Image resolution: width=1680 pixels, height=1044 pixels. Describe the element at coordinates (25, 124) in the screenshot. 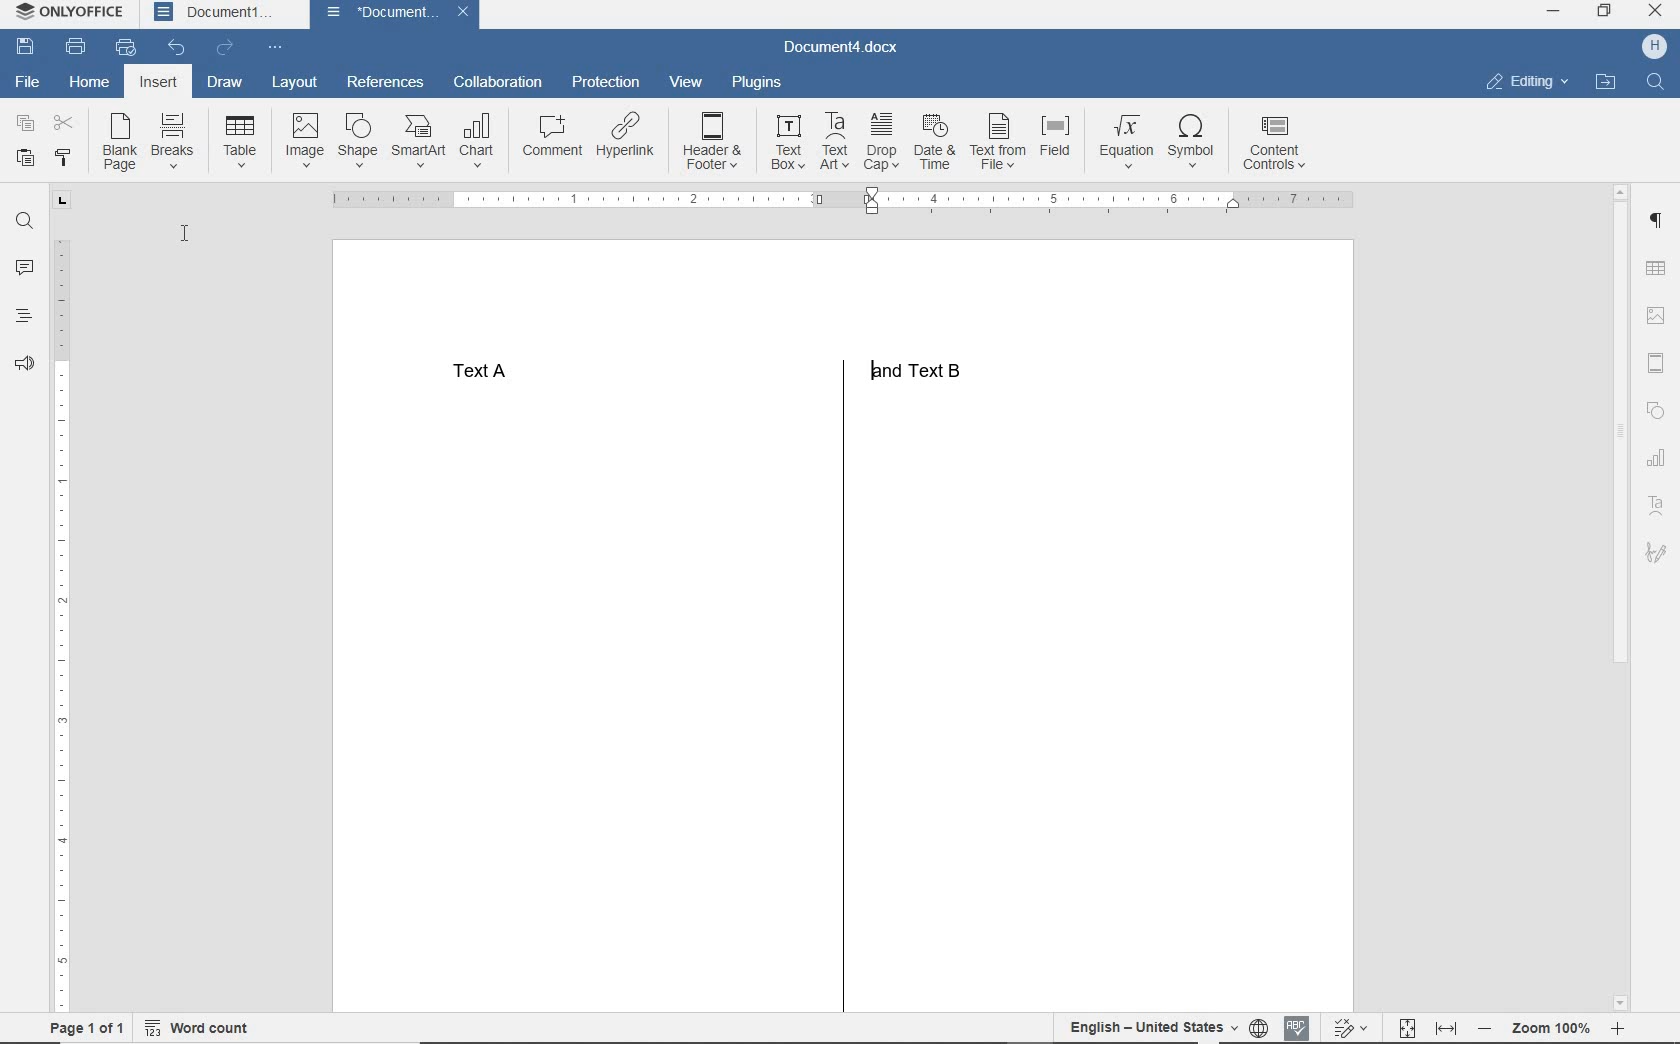

I see `COPY` at that location.